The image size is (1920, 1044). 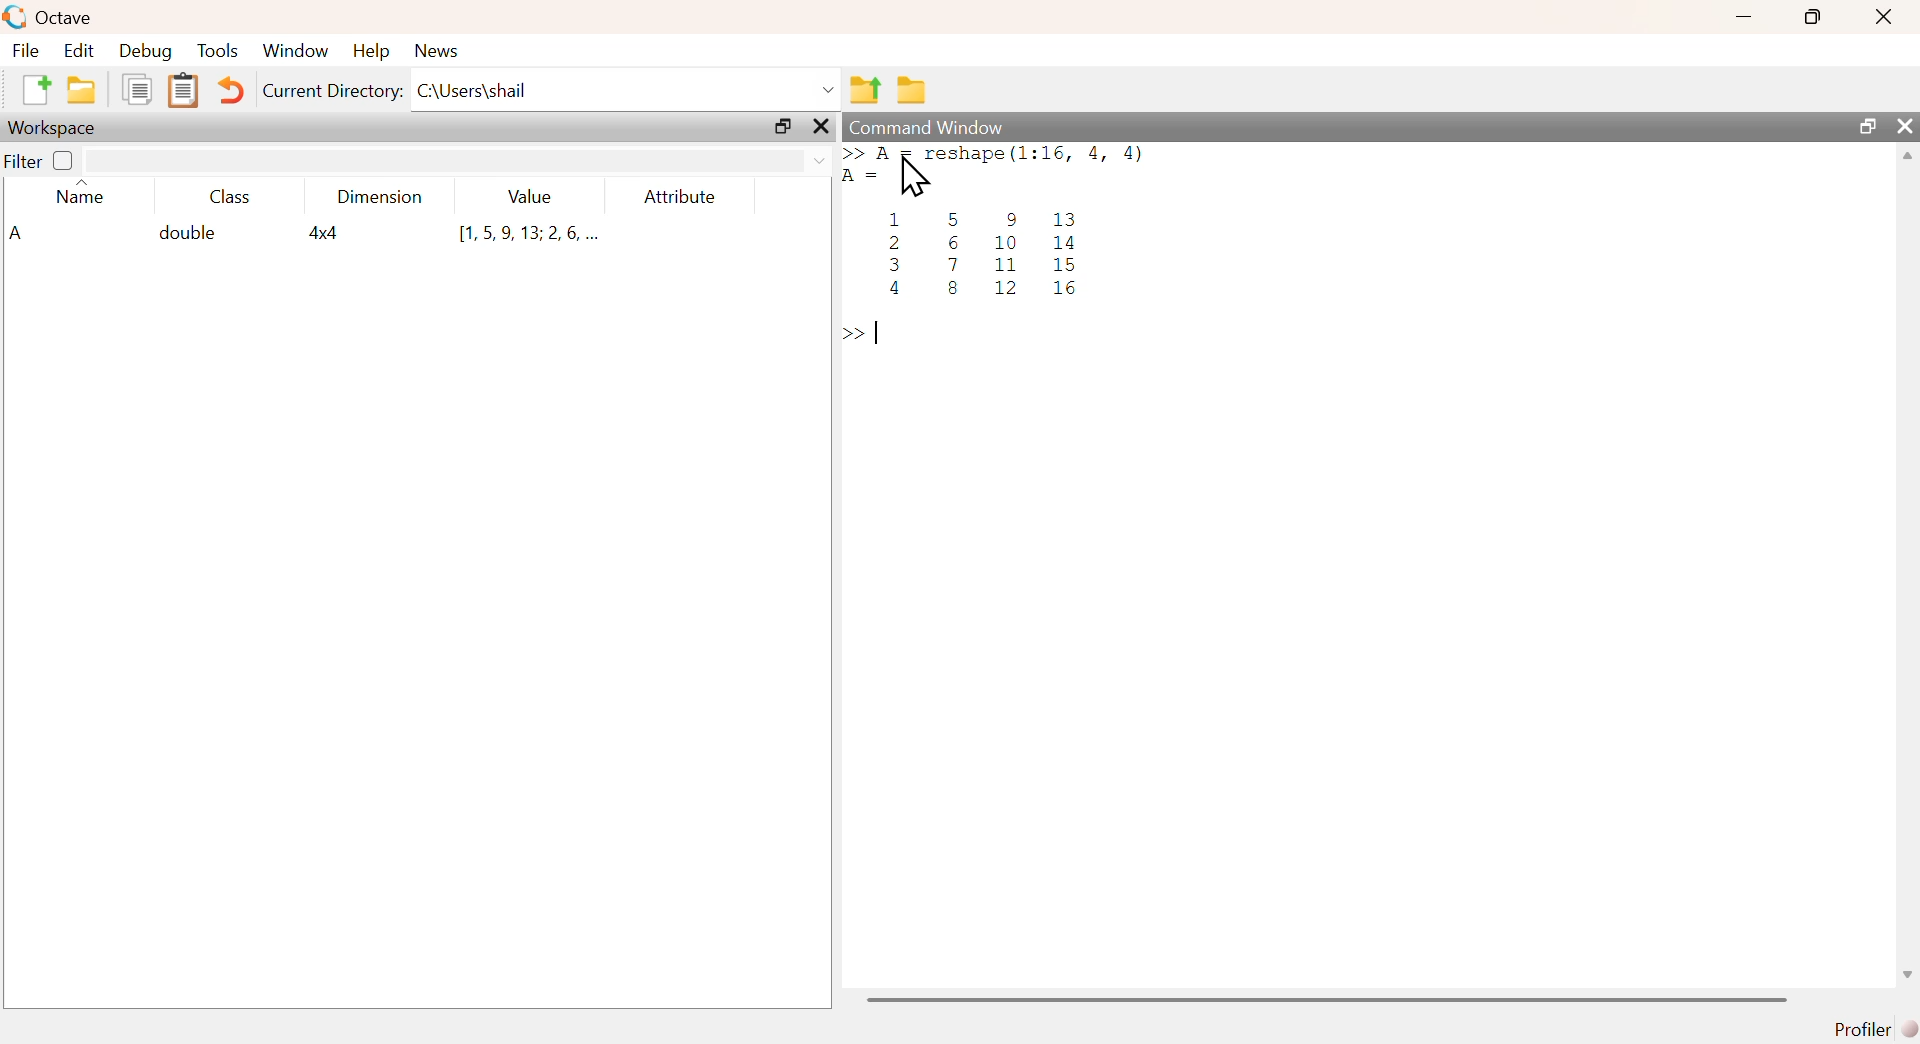 I want to click on close, so click(x=824, y=127).